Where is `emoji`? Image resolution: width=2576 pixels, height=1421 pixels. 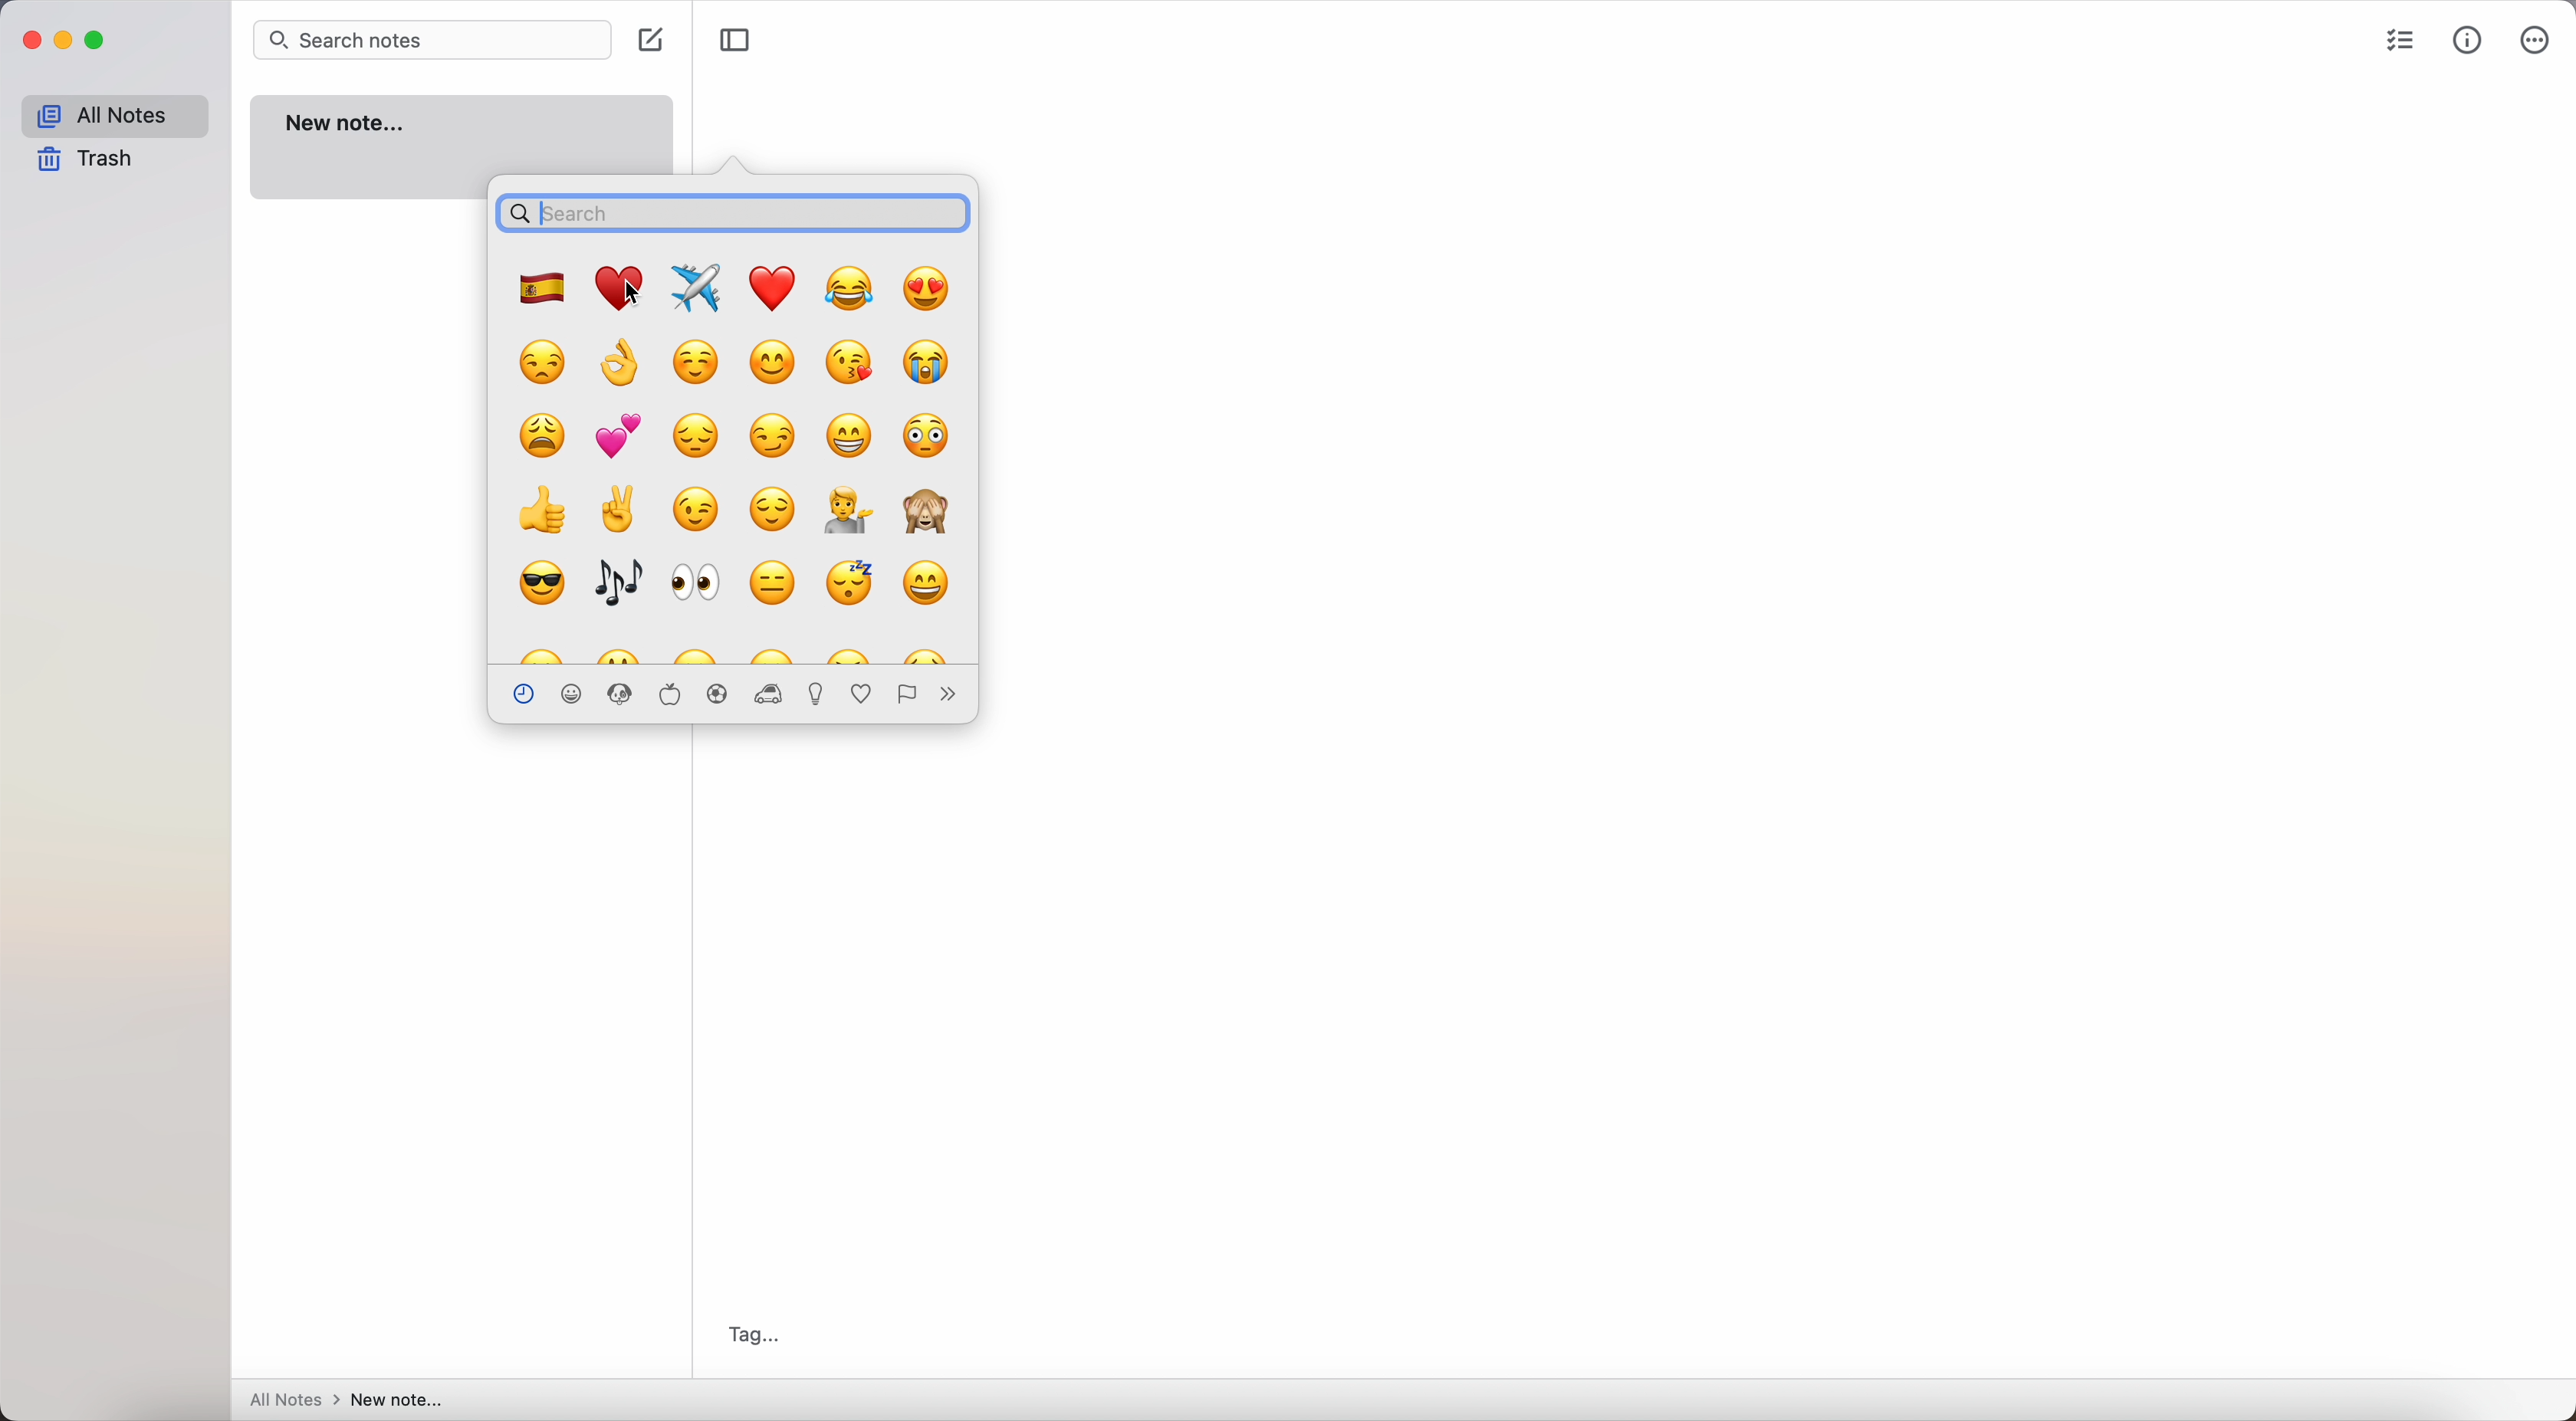
emoji is located at coordinates (929, 363).